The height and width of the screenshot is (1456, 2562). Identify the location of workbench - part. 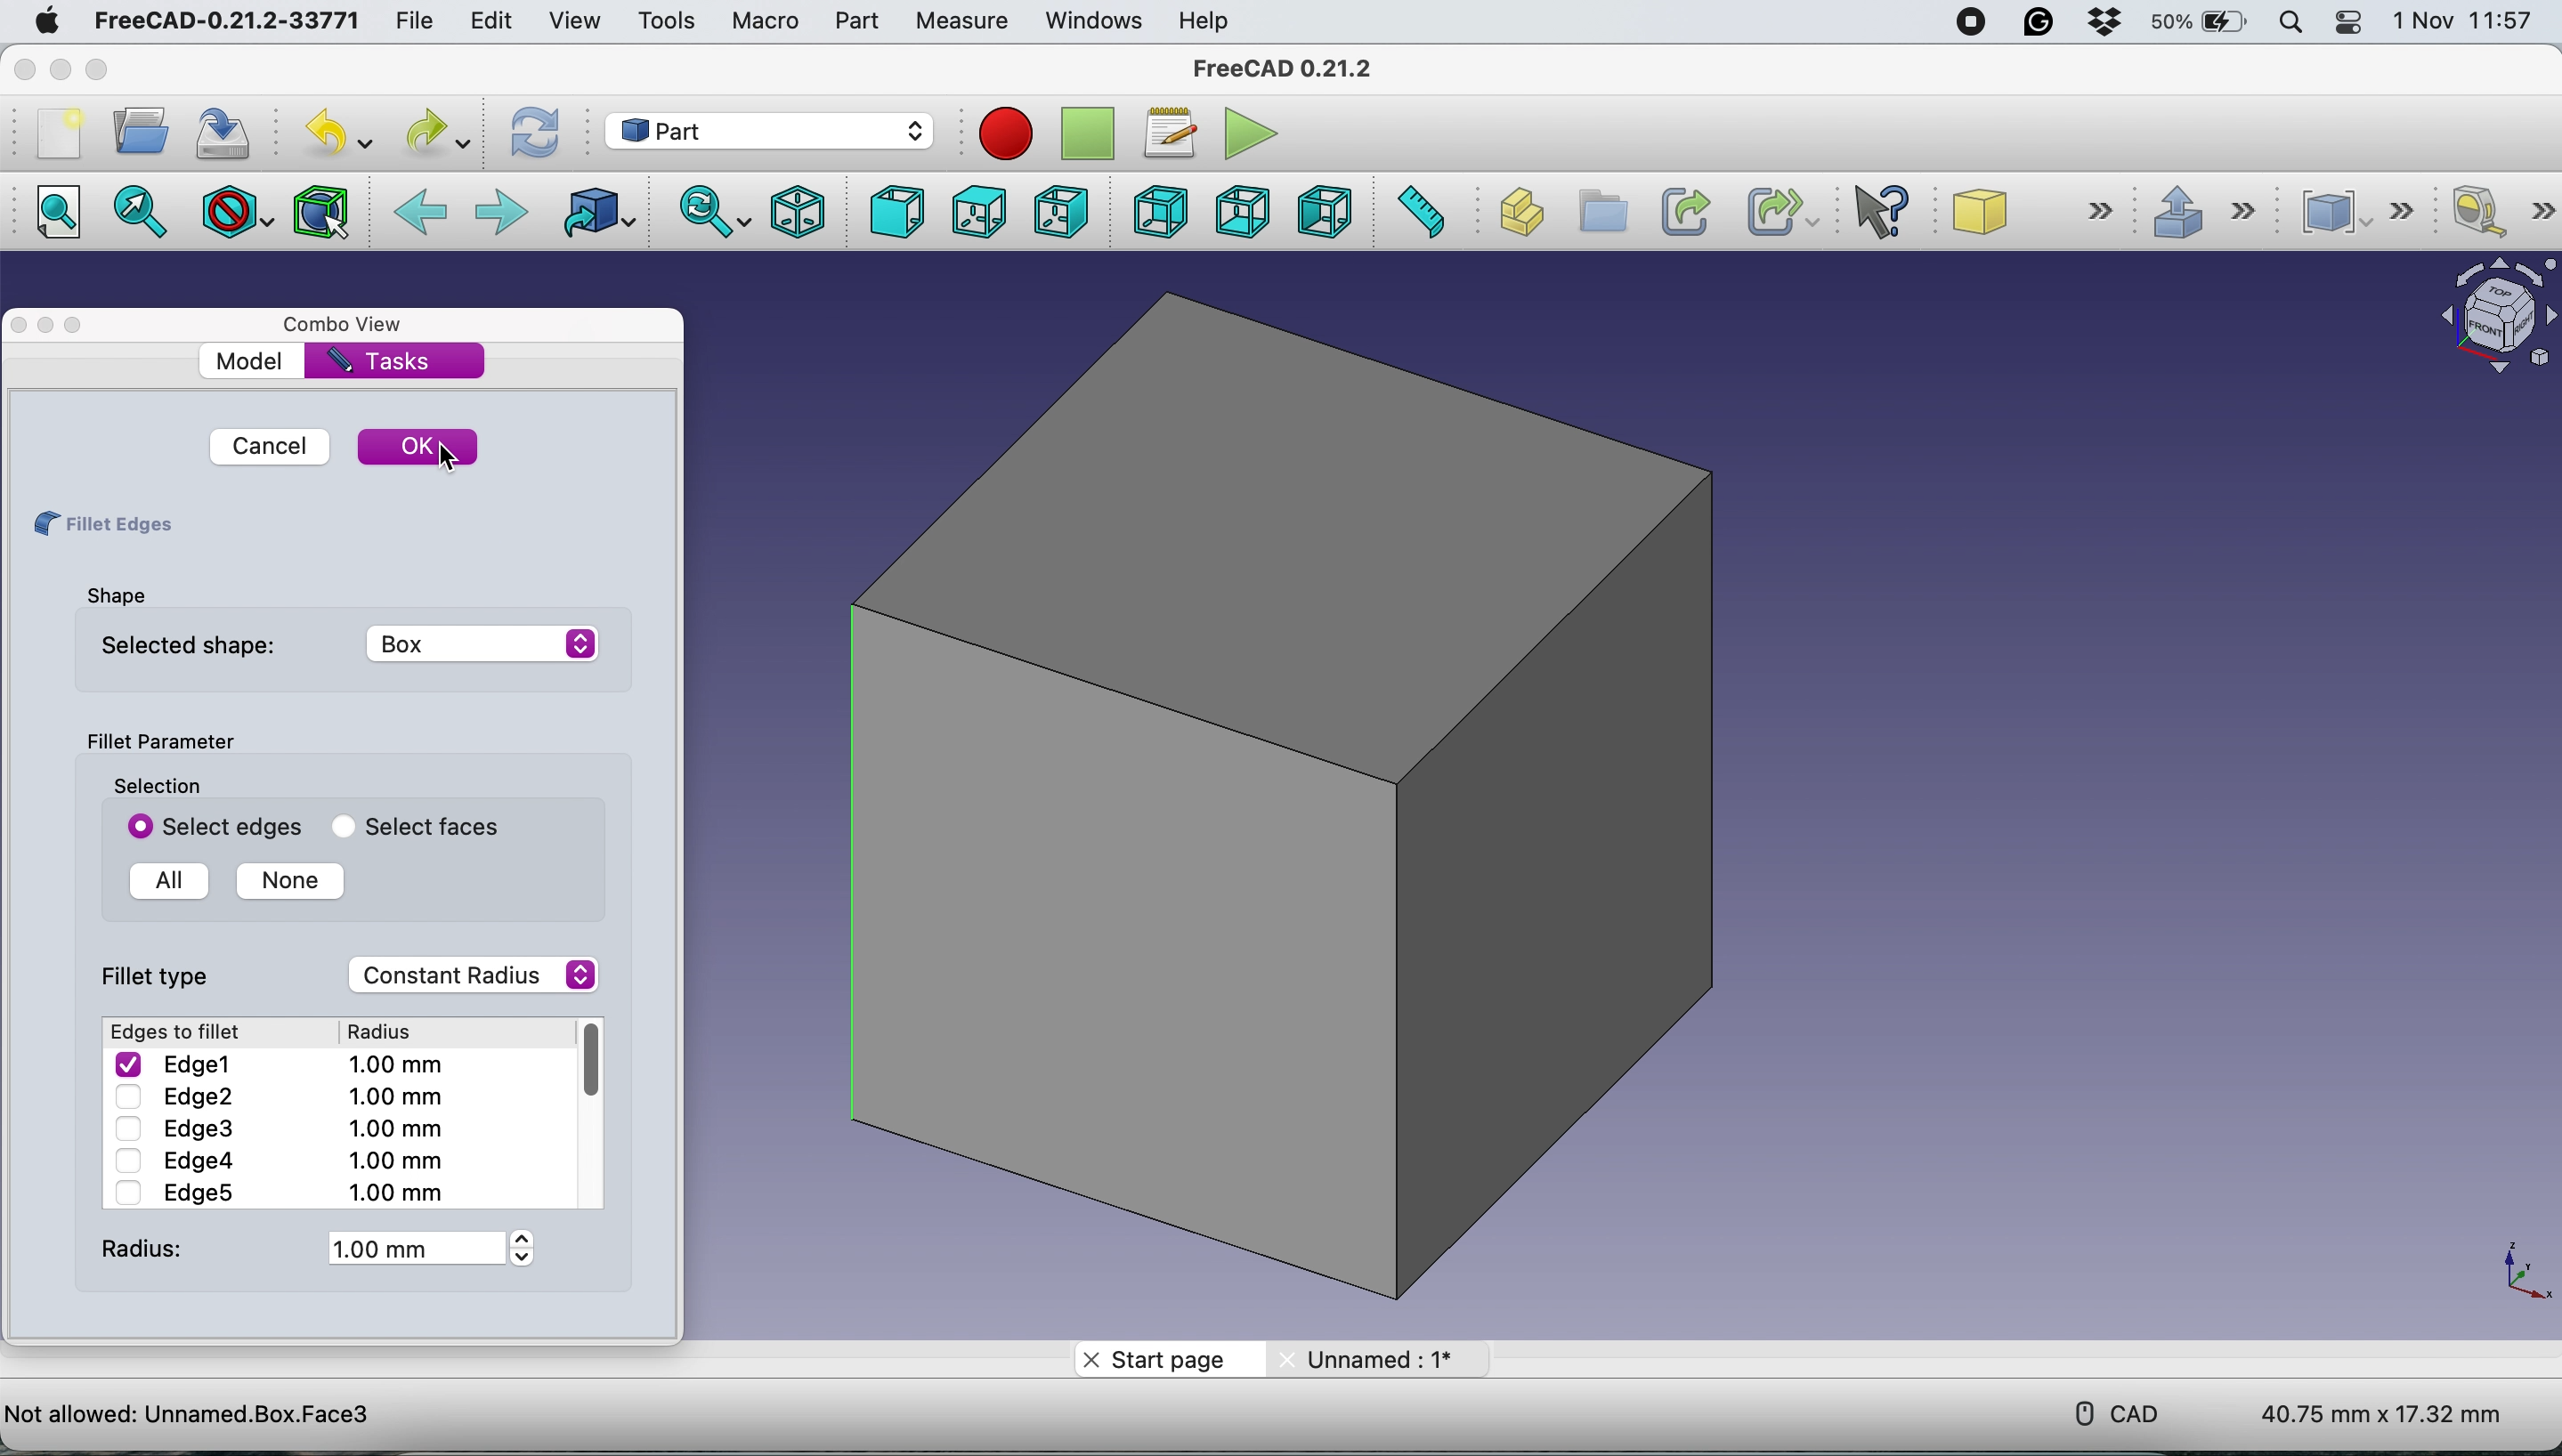
(768, 131).